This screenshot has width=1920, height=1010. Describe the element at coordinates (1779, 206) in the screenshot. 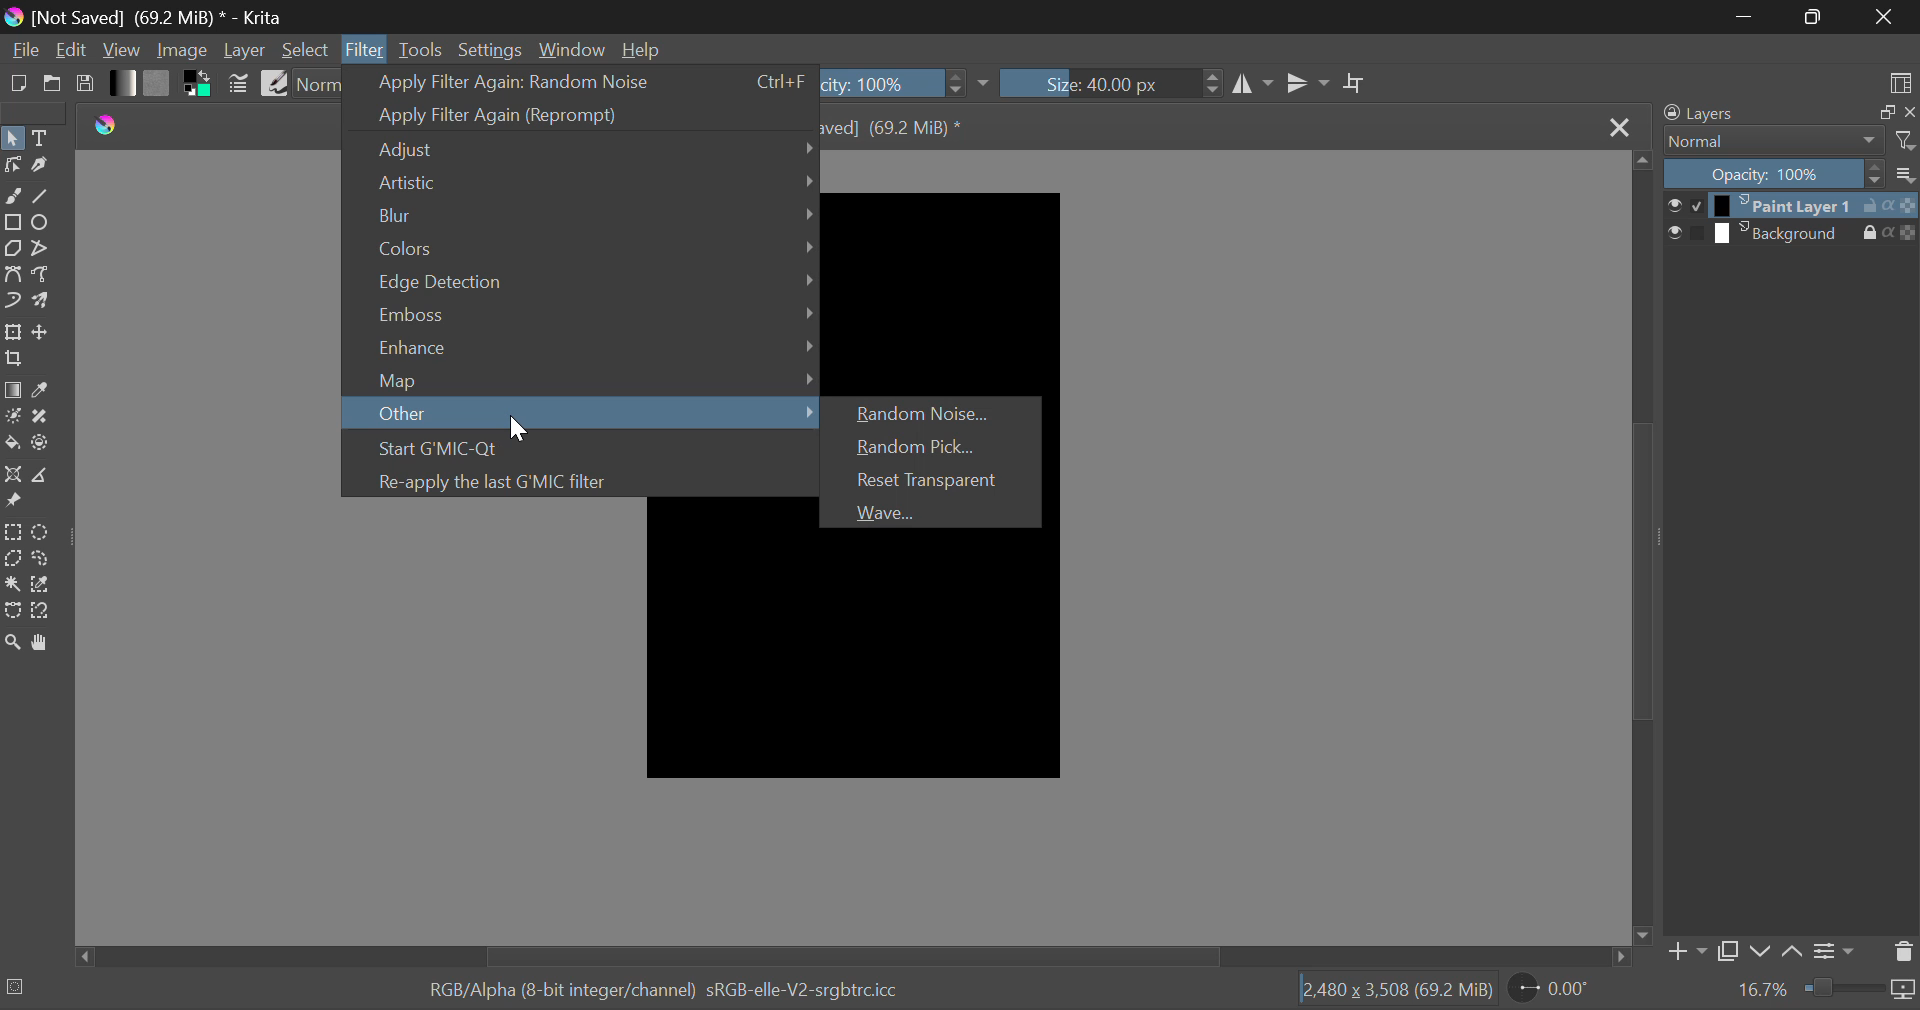

I see `Paint layer 1` at that location.